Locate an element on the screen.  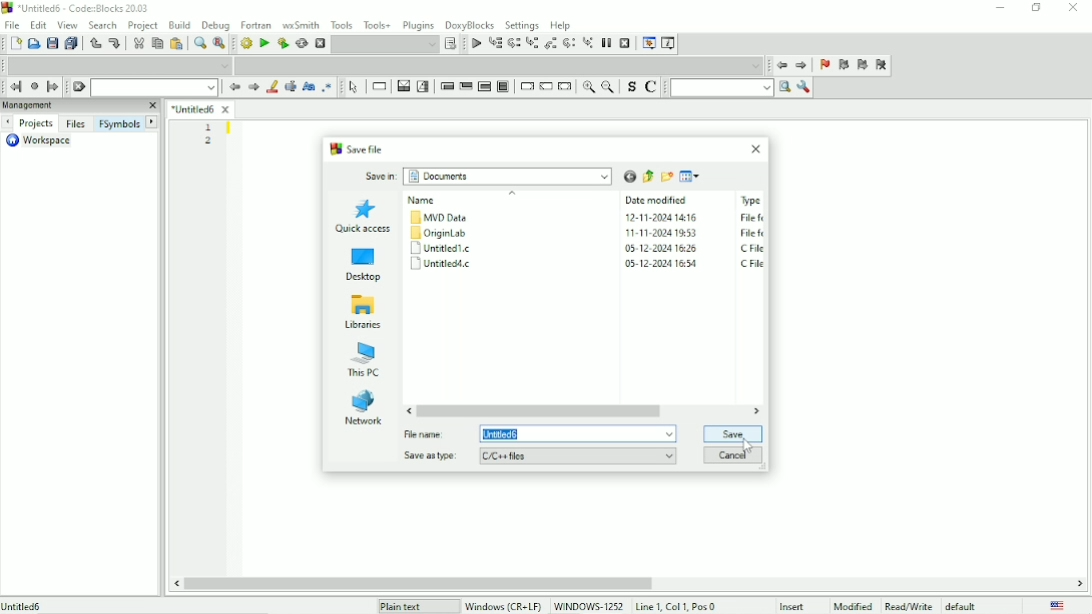
Next is located at coordinates (254, 87).